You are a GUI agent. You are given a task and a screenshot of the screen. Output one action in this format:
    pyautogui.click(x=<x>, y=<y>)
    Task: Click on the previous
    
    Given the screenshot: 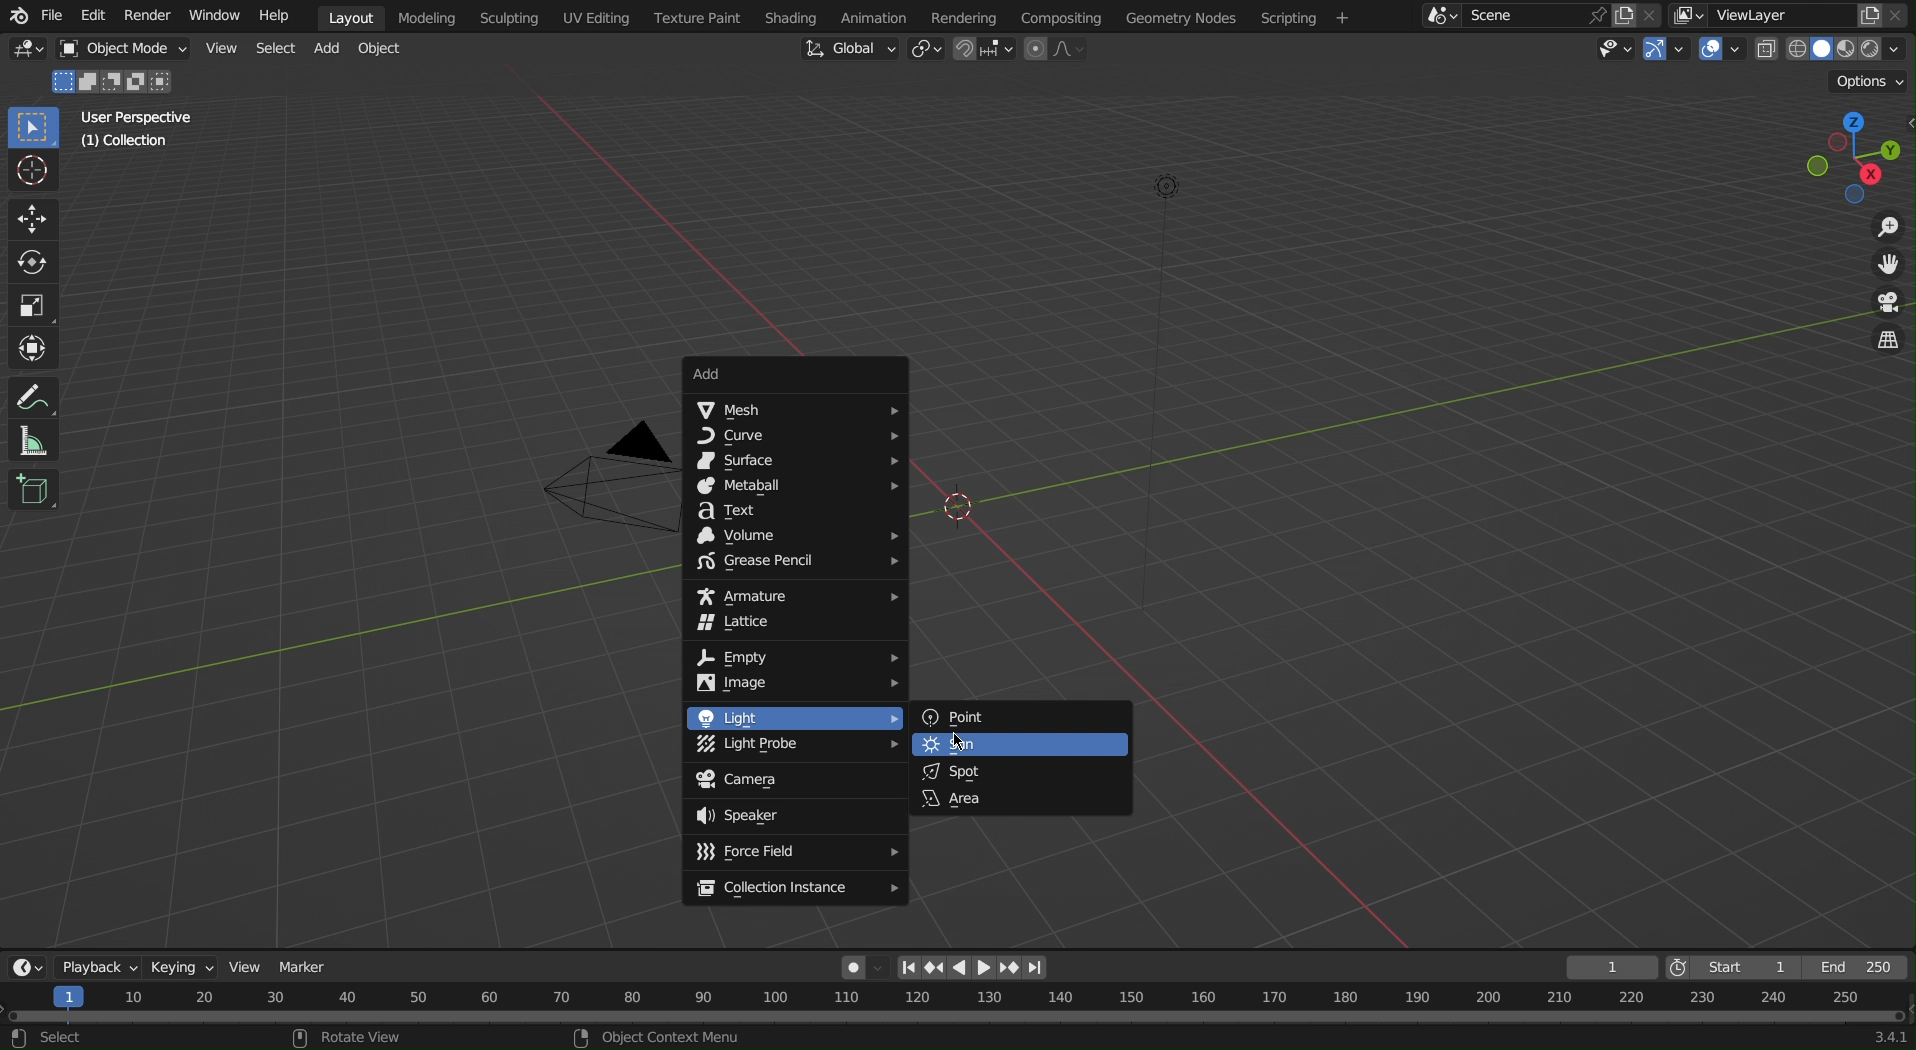 What is the action you would take?
    pyautogui.click(x=908, y=968)
    